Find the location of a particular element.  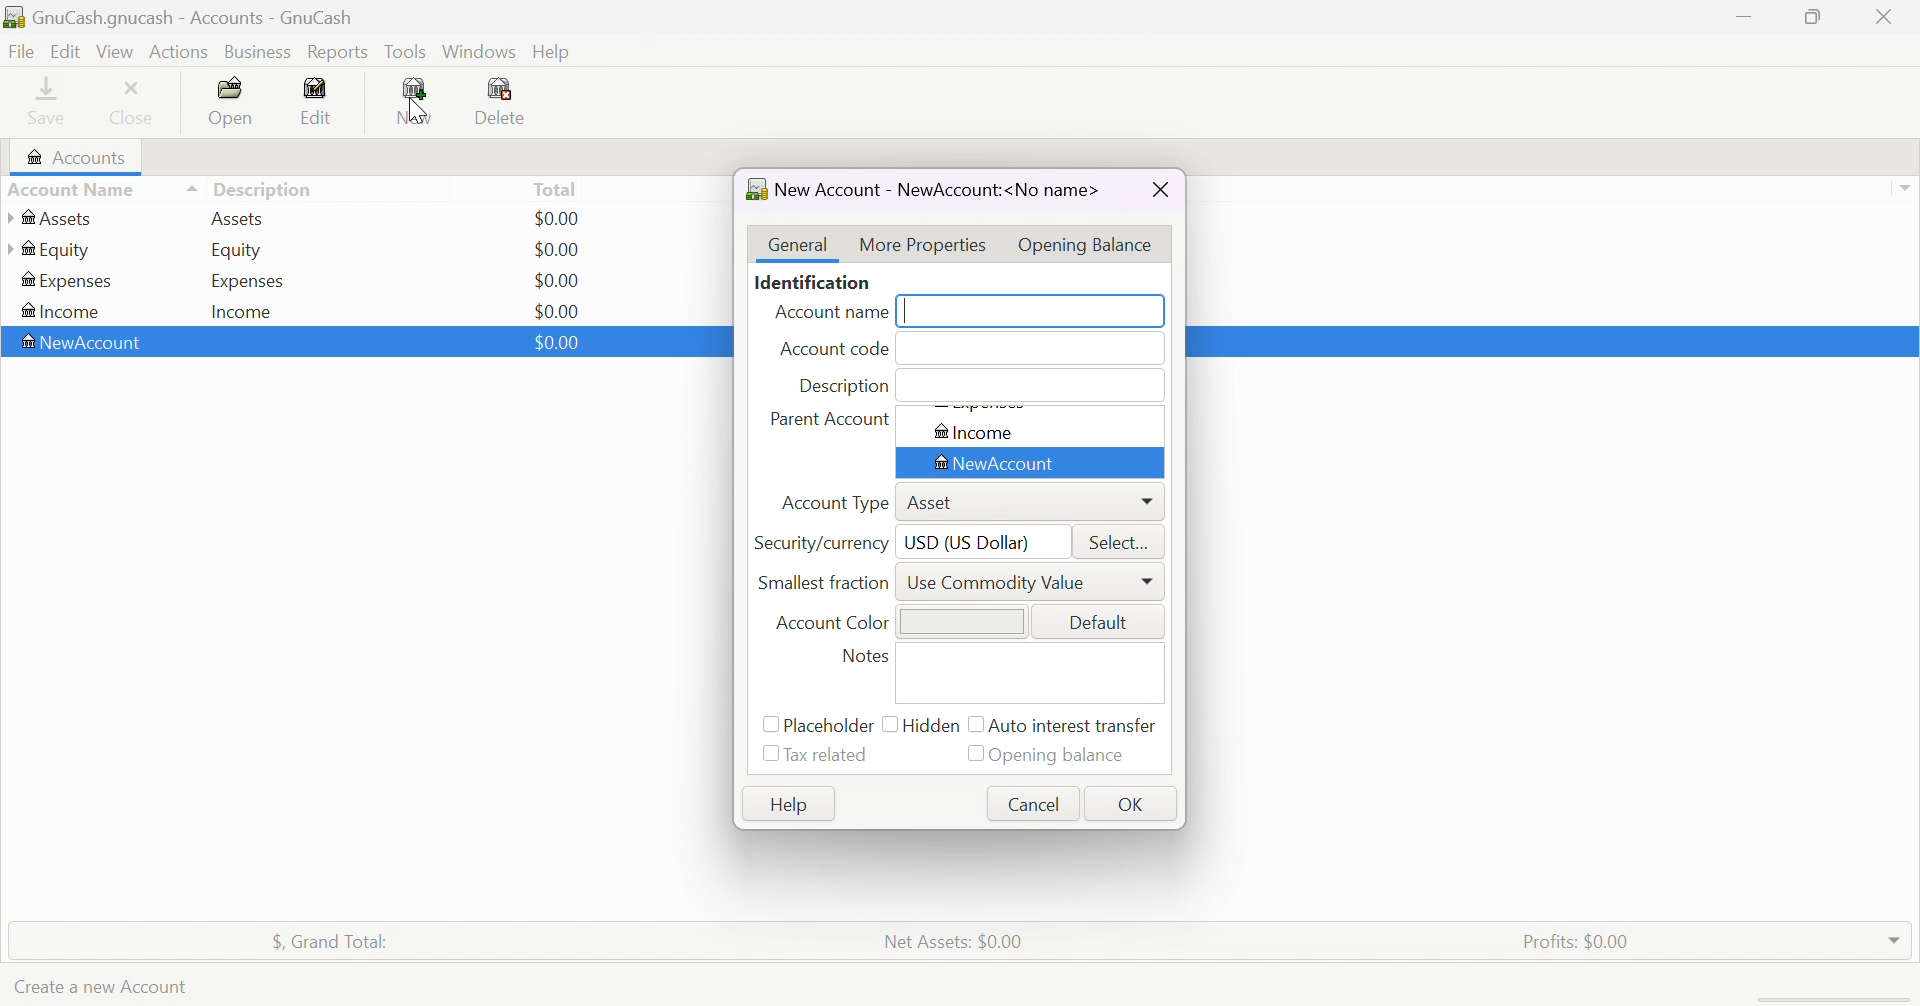

Parent Account is located at coordinates (829, 418).